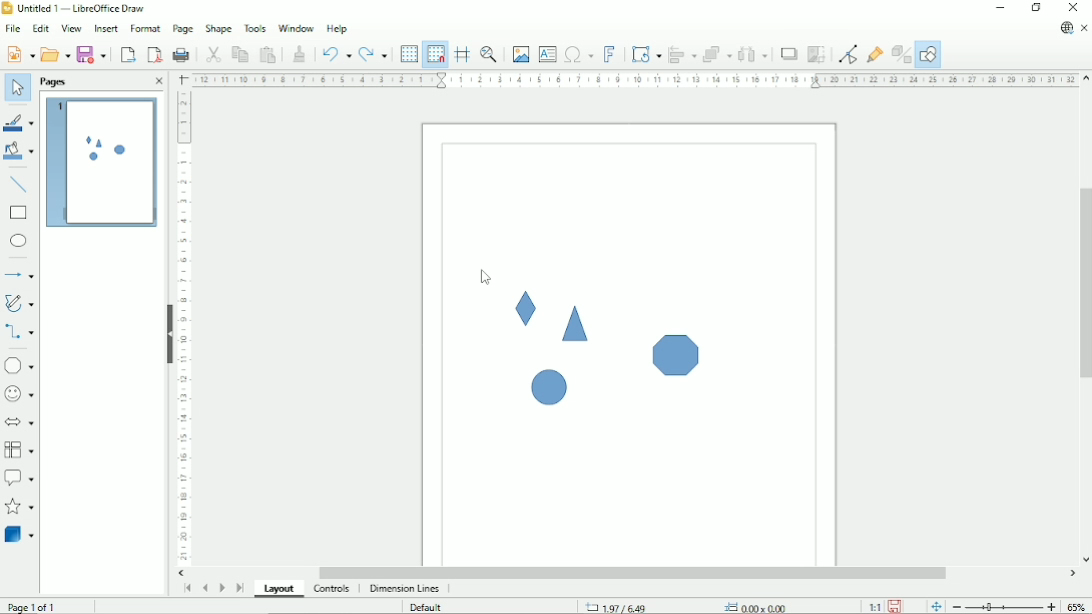 The height and width of the screenshot is (614, 1092). What do you see at coordinates (634, 80) in the screenshot?
I see `Horizontal scale` at bounding box center [634, 80].